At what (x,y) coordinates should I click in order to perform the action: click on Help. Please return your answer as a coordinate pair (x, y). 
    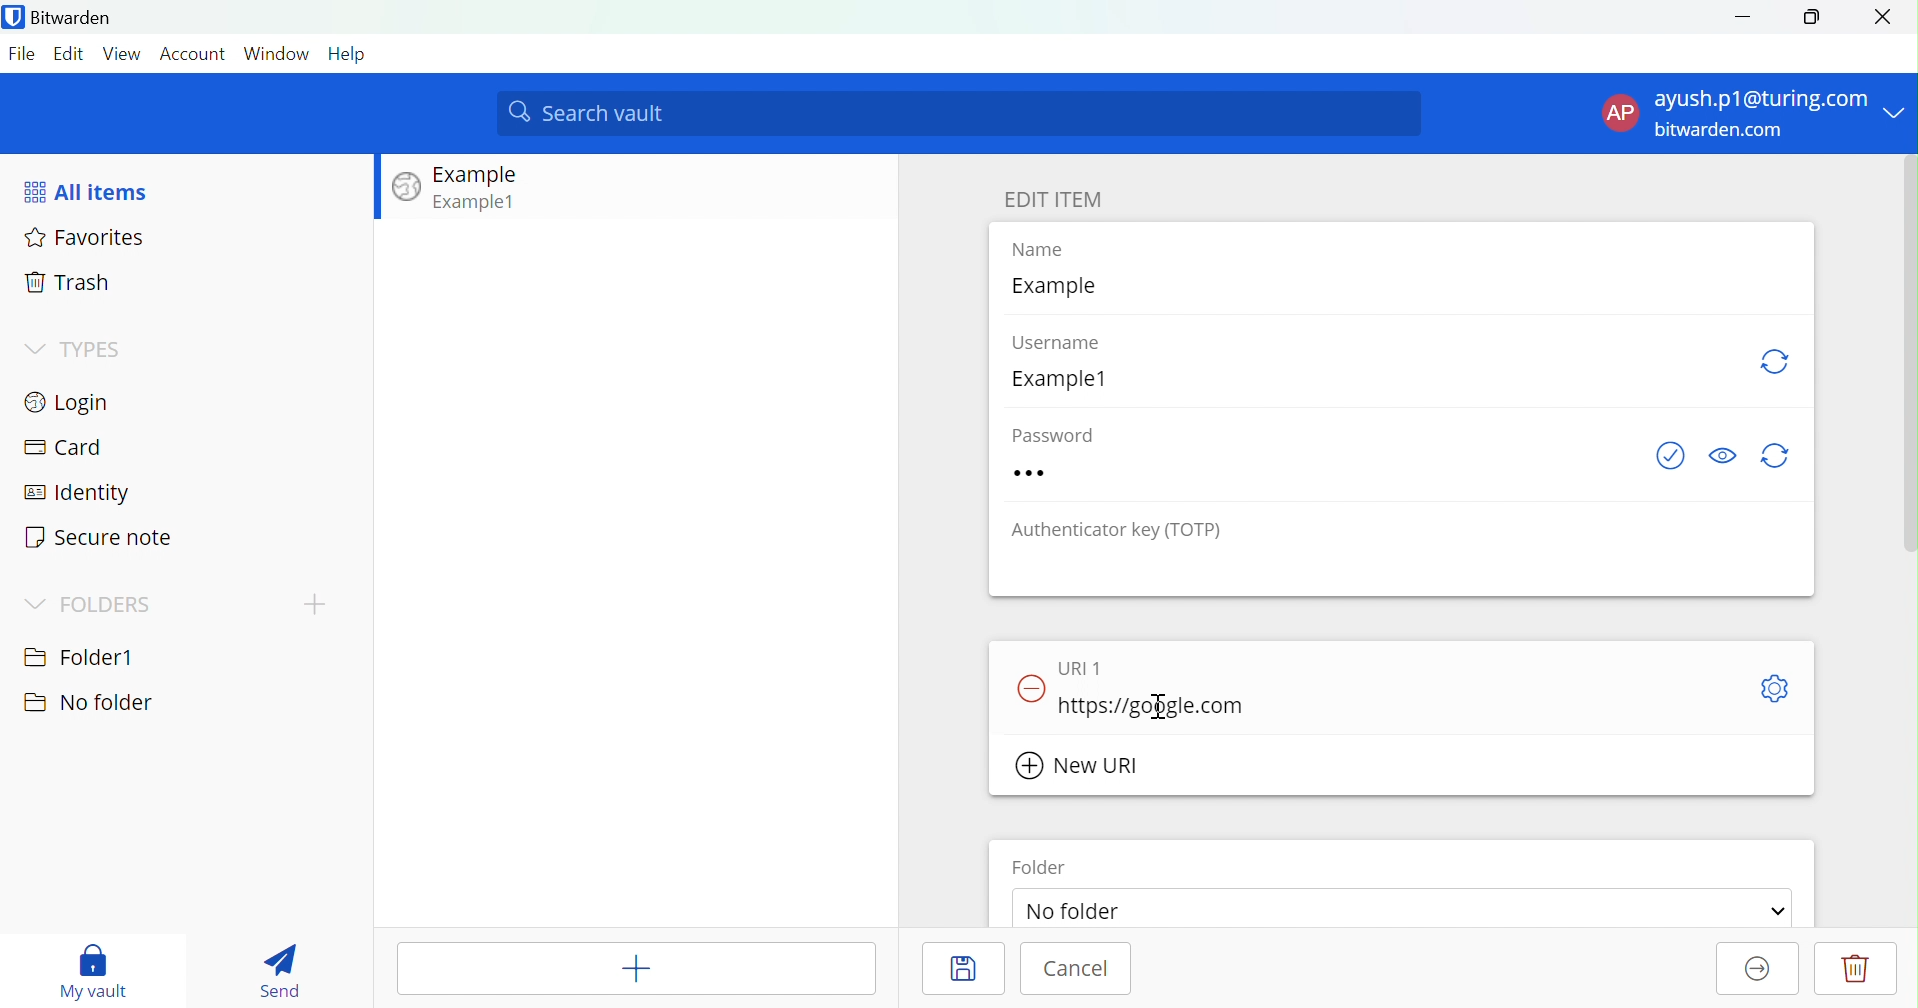
    Looking at the image, I should click on (349, 53).